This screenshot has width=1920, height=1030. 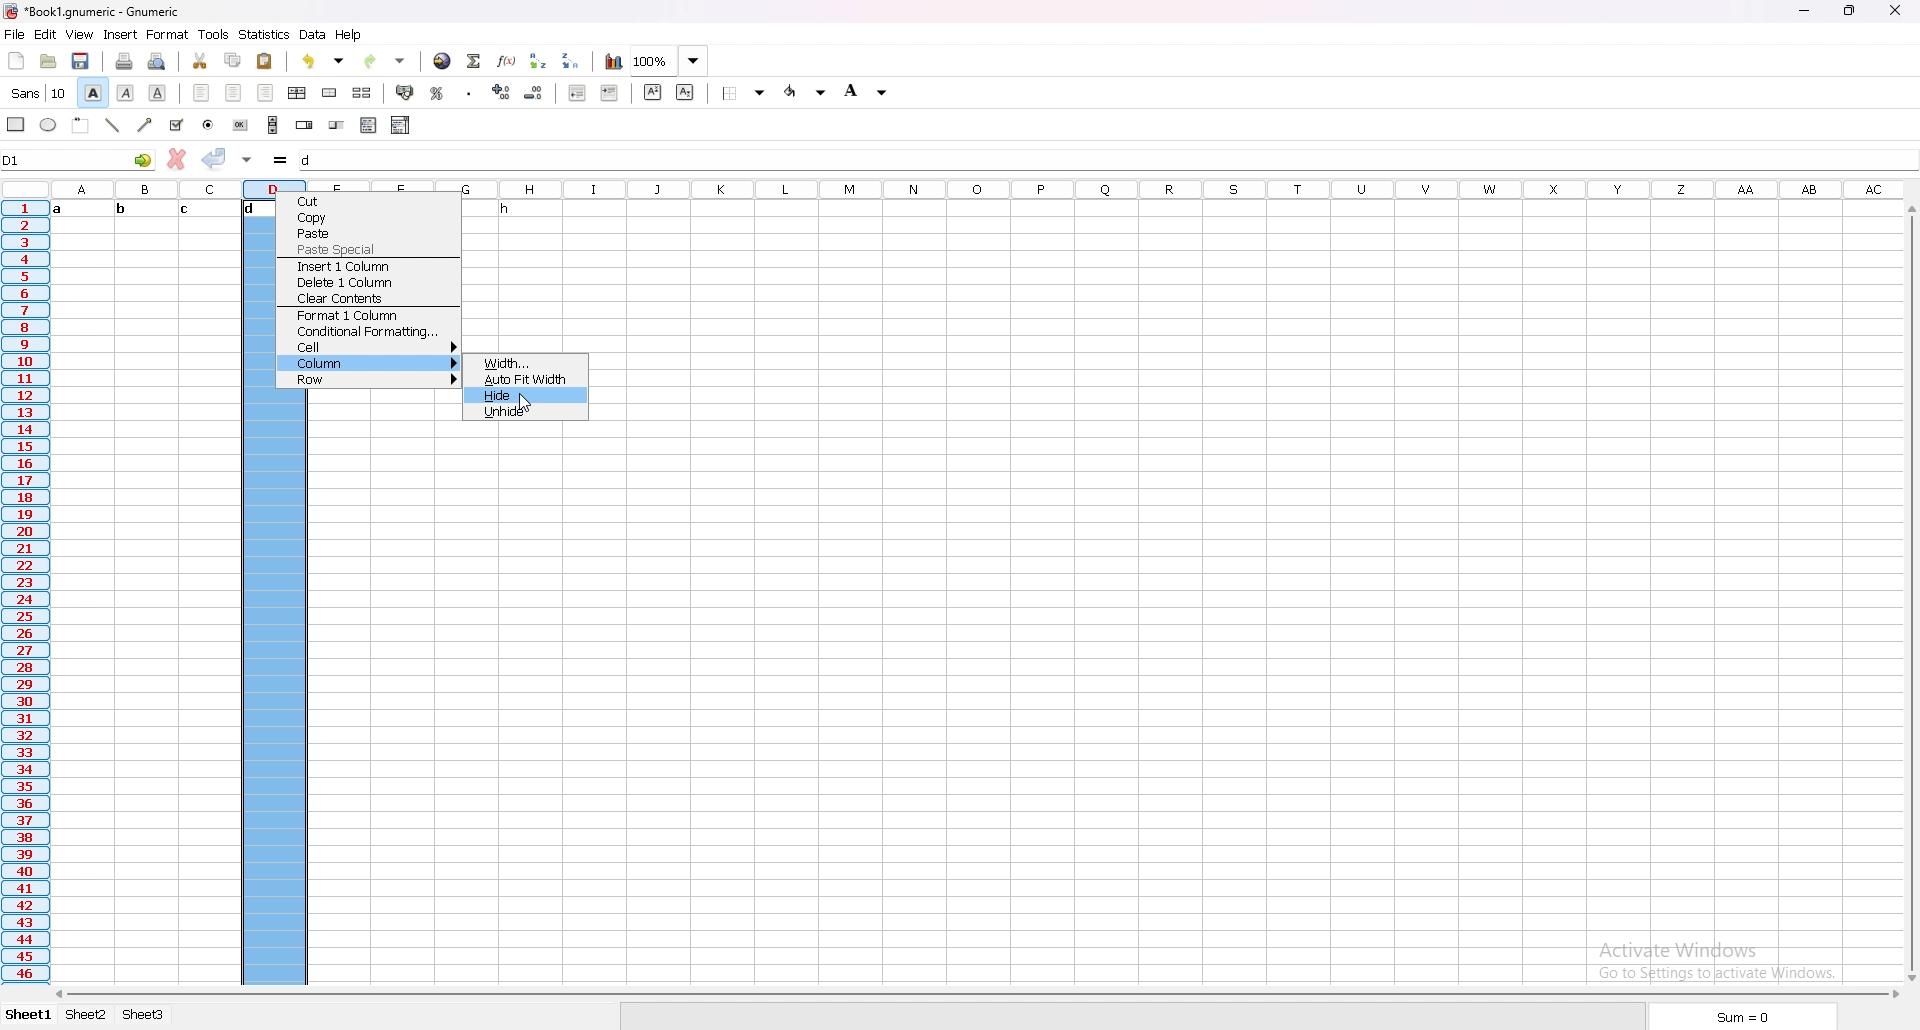 What do you see at coordinates (868, 91) in the screenshot?
I see `background` at bounding box center [868, 91].